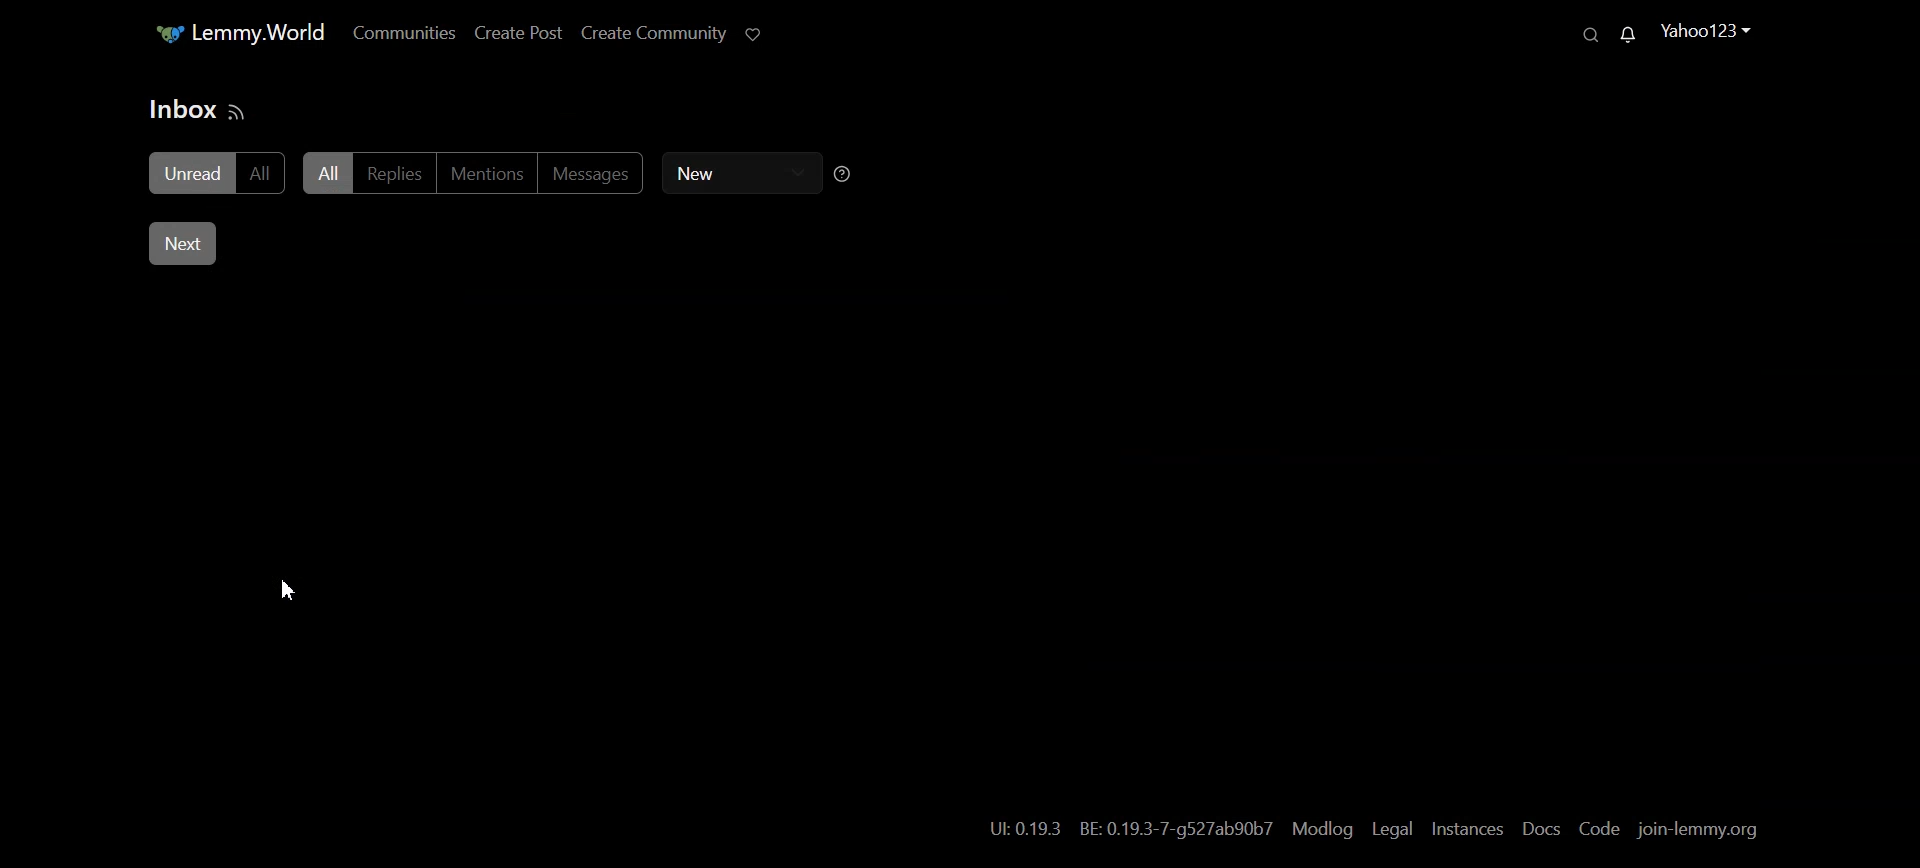 The width and height of the screenshot is (1920, 868). What do you see at coordinates (1701, 32) in the screenshot?
I see `Profile` at bounding box center [1701, 32].